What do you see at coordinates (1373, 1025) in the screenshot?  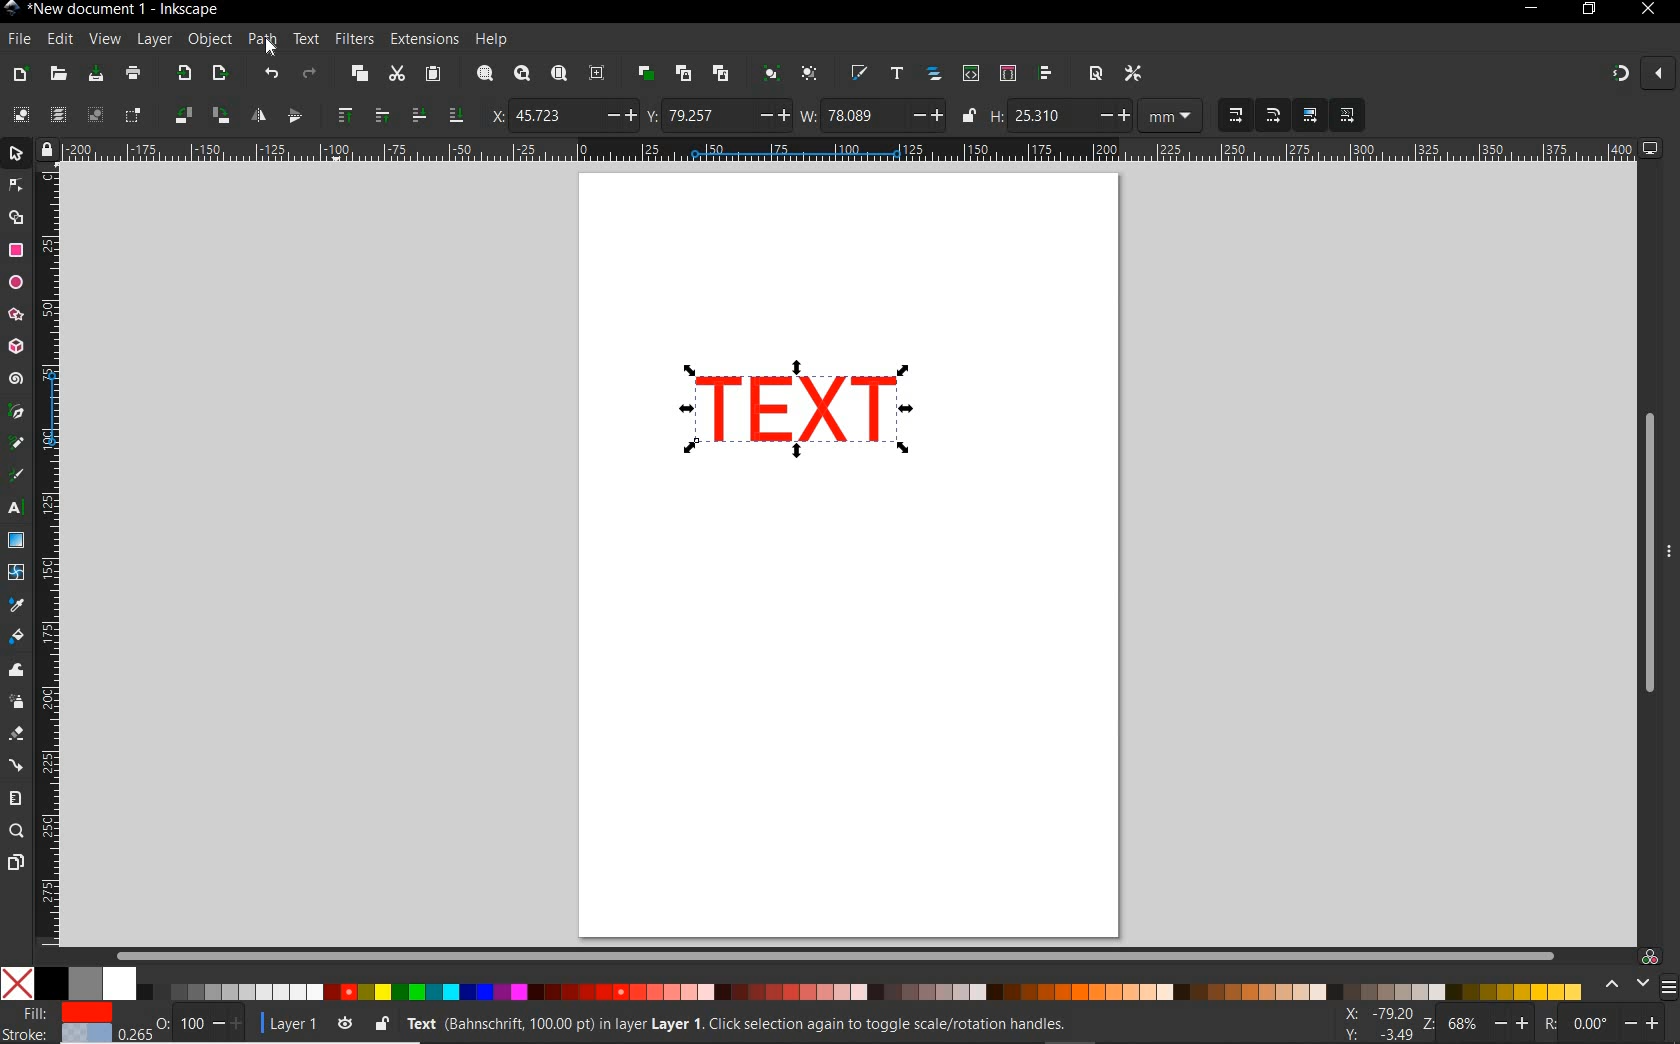 I see `CURSOR COORDINATES` at bounding box center [1373, 1025].